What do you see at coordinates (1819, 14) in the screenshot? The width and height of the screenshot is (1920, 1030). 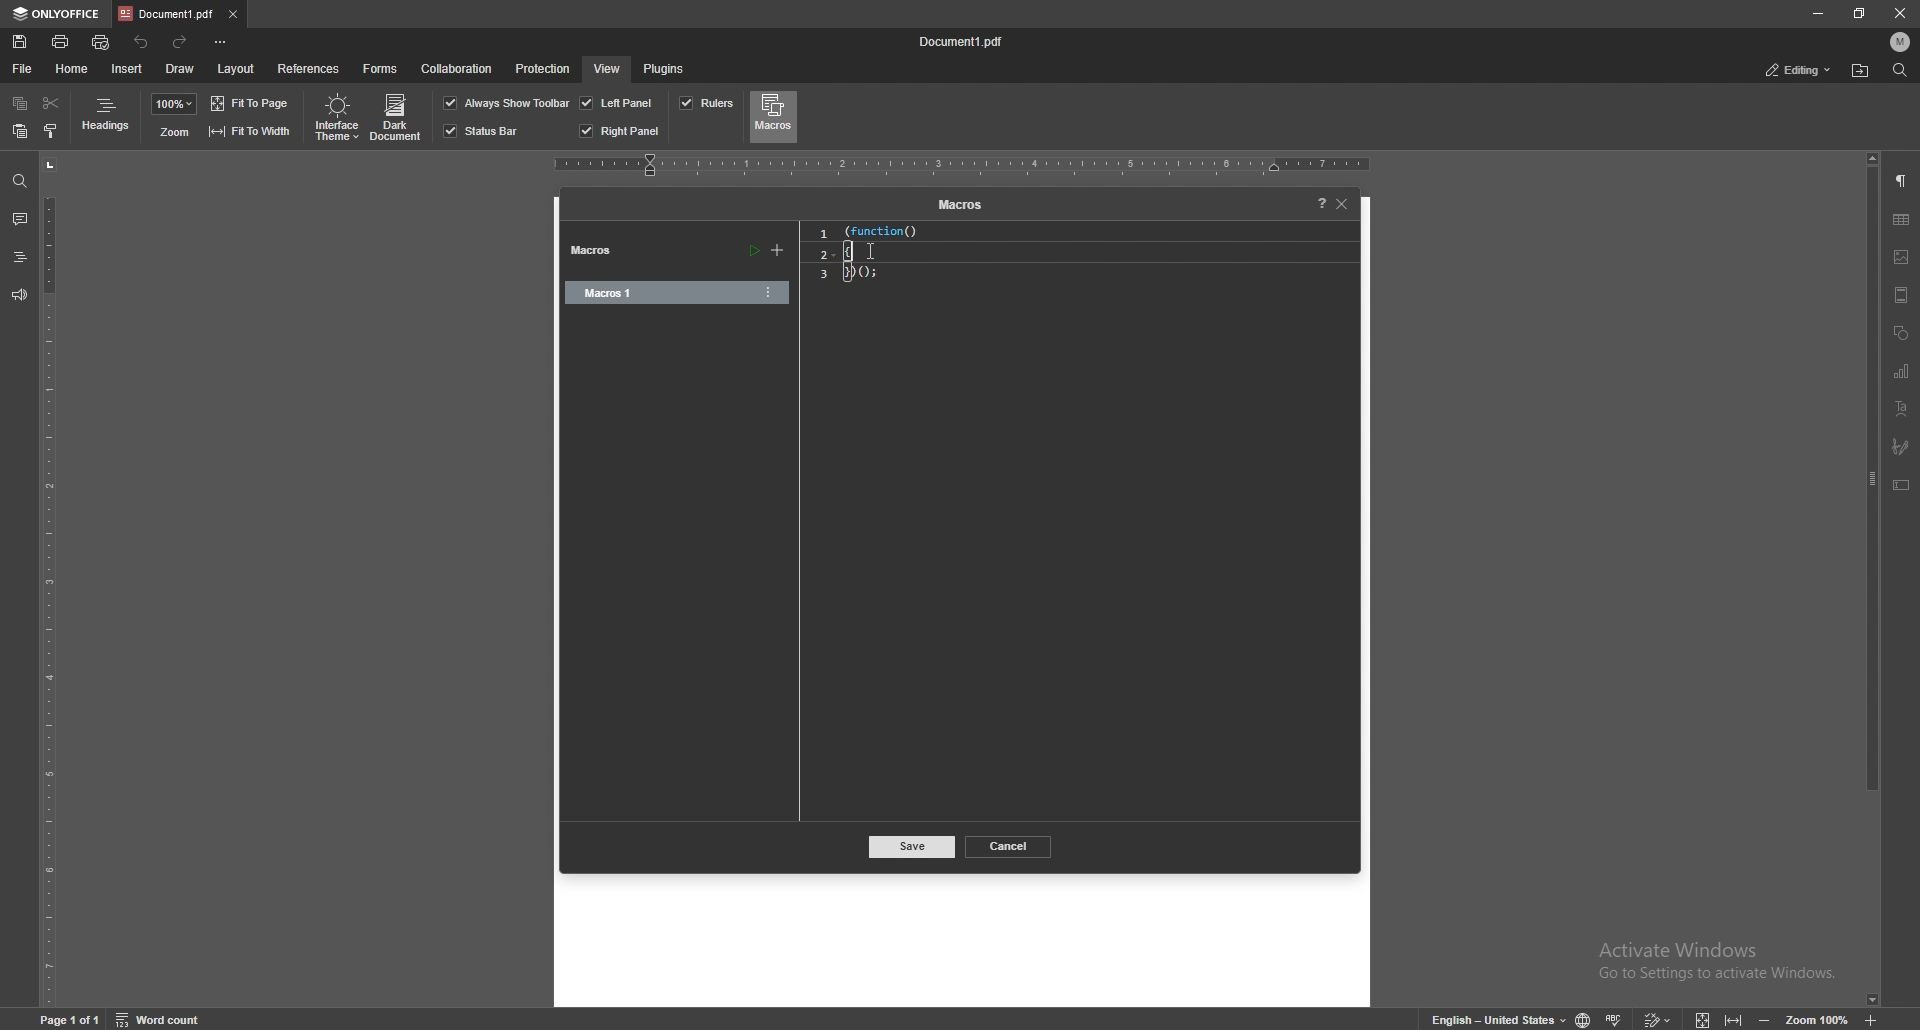 I see `minimize` at bounding box center [1819, 14].